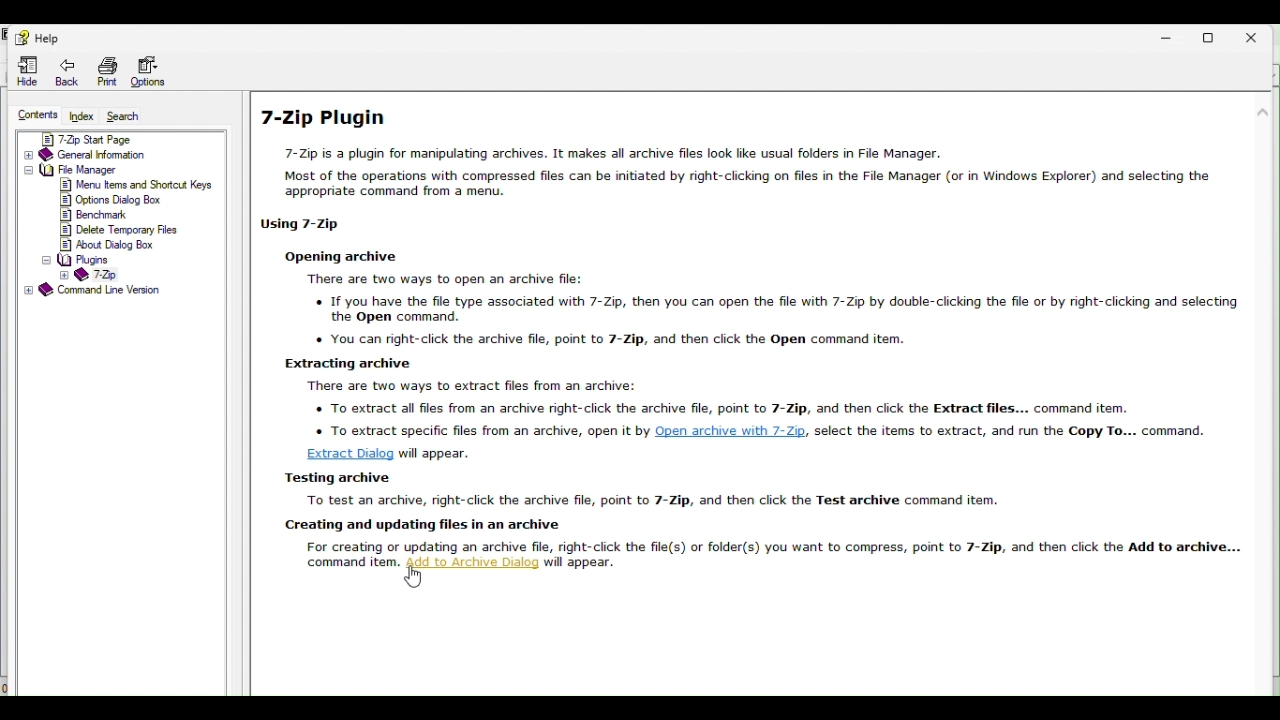  What do you see at coordinates (430, 525) in the screenshot?
I see `| Creating and updating files in an archive` at bounding box center [430, 525].